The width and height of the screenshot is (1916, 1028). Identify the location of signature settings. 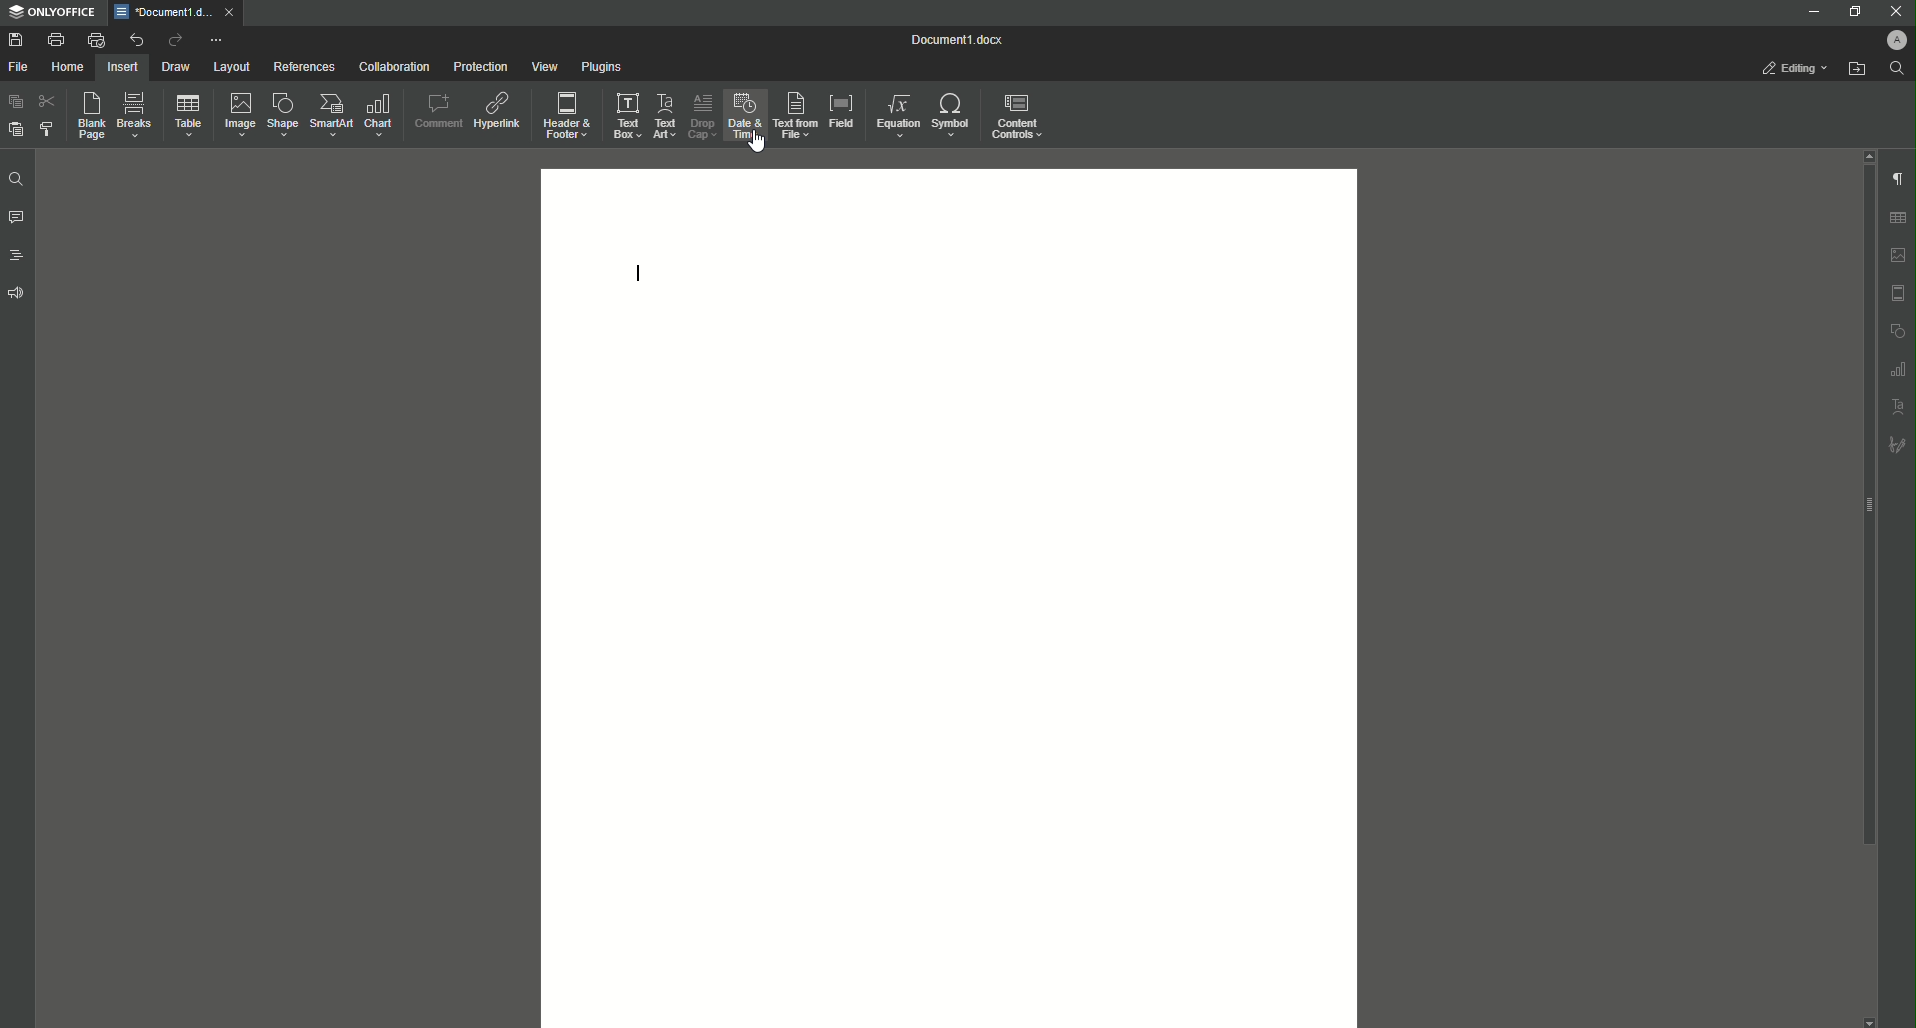
(1897, 443).